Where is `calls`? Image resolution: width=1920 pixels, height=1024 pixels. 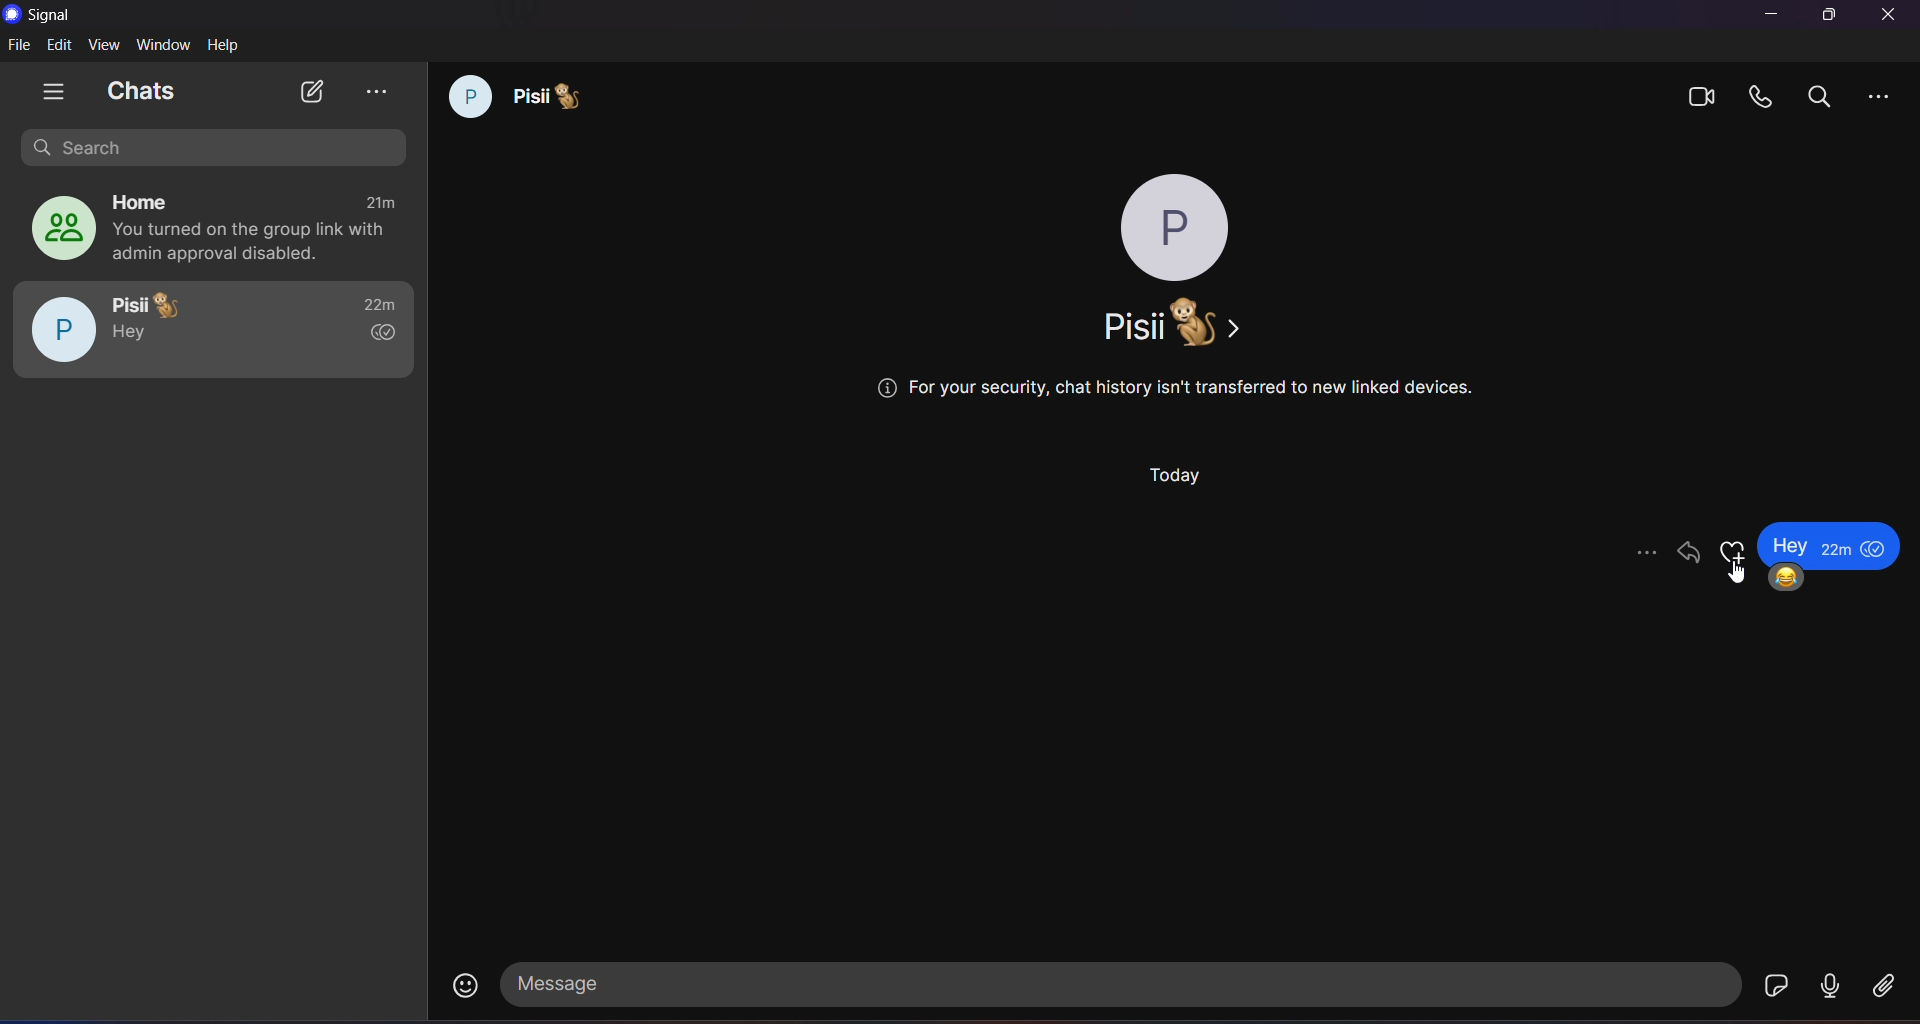 calls is located at coordinates (1762, 97).